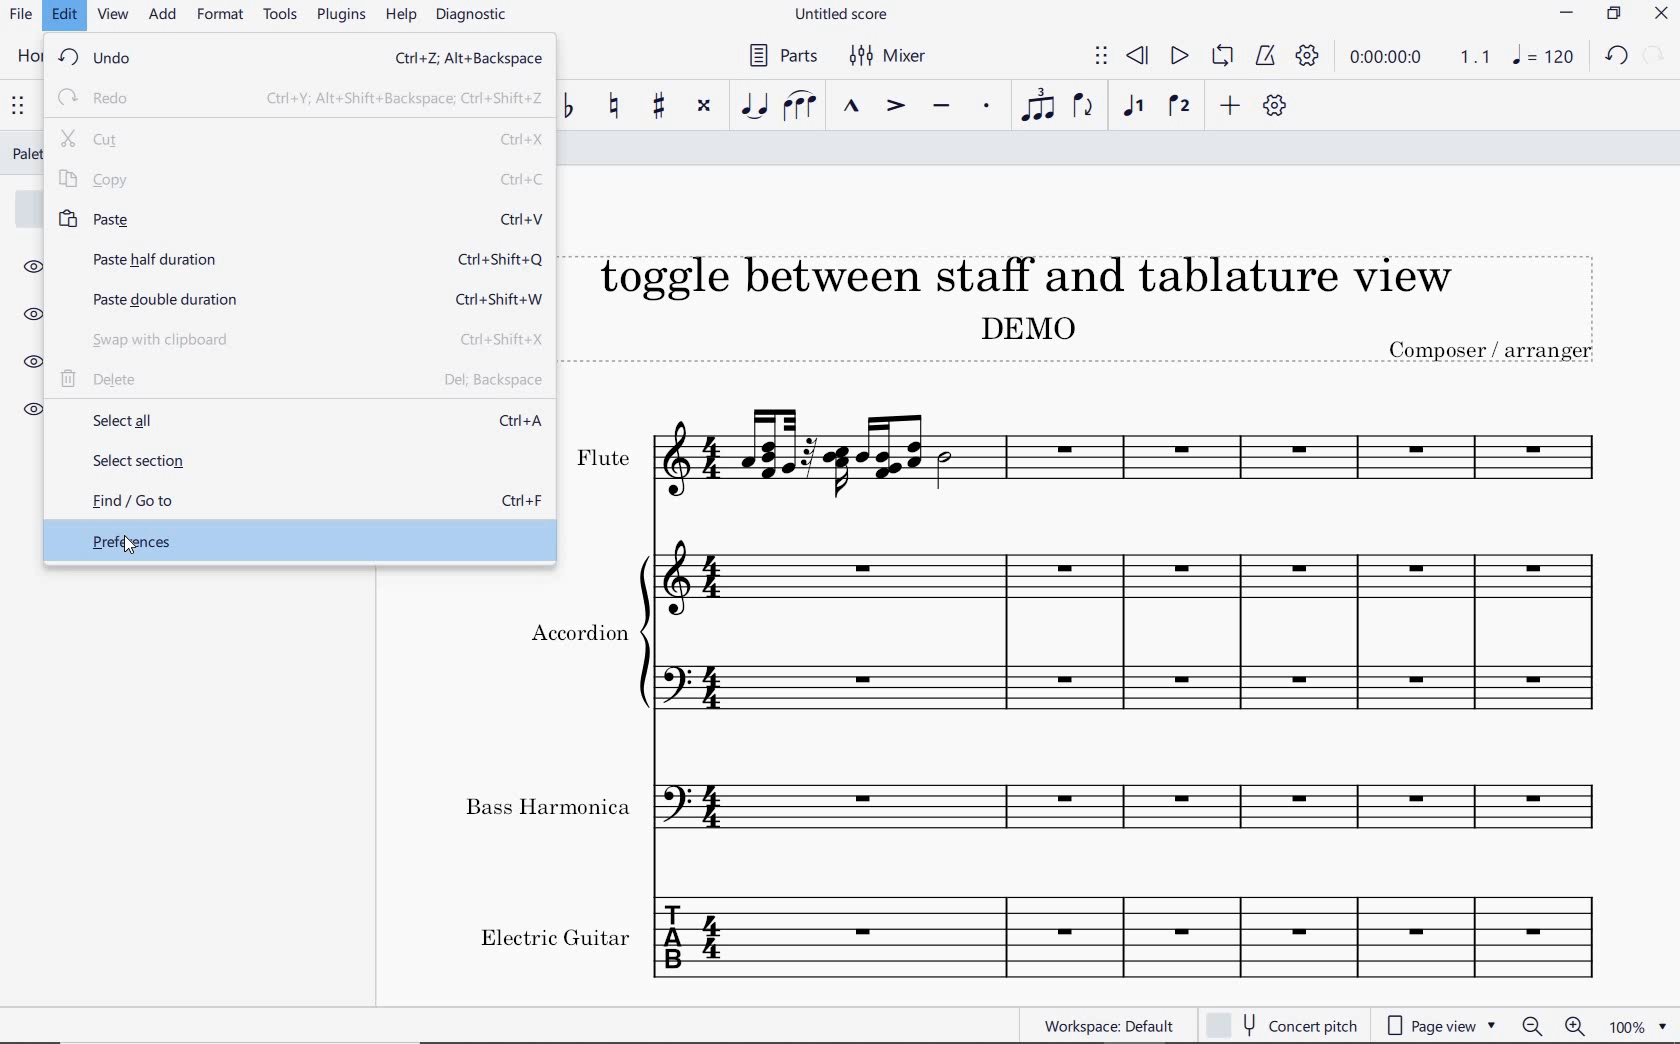 The height and width of the screenshot is (1044, 1680). I want to click on playback time, so click(1390, 60).